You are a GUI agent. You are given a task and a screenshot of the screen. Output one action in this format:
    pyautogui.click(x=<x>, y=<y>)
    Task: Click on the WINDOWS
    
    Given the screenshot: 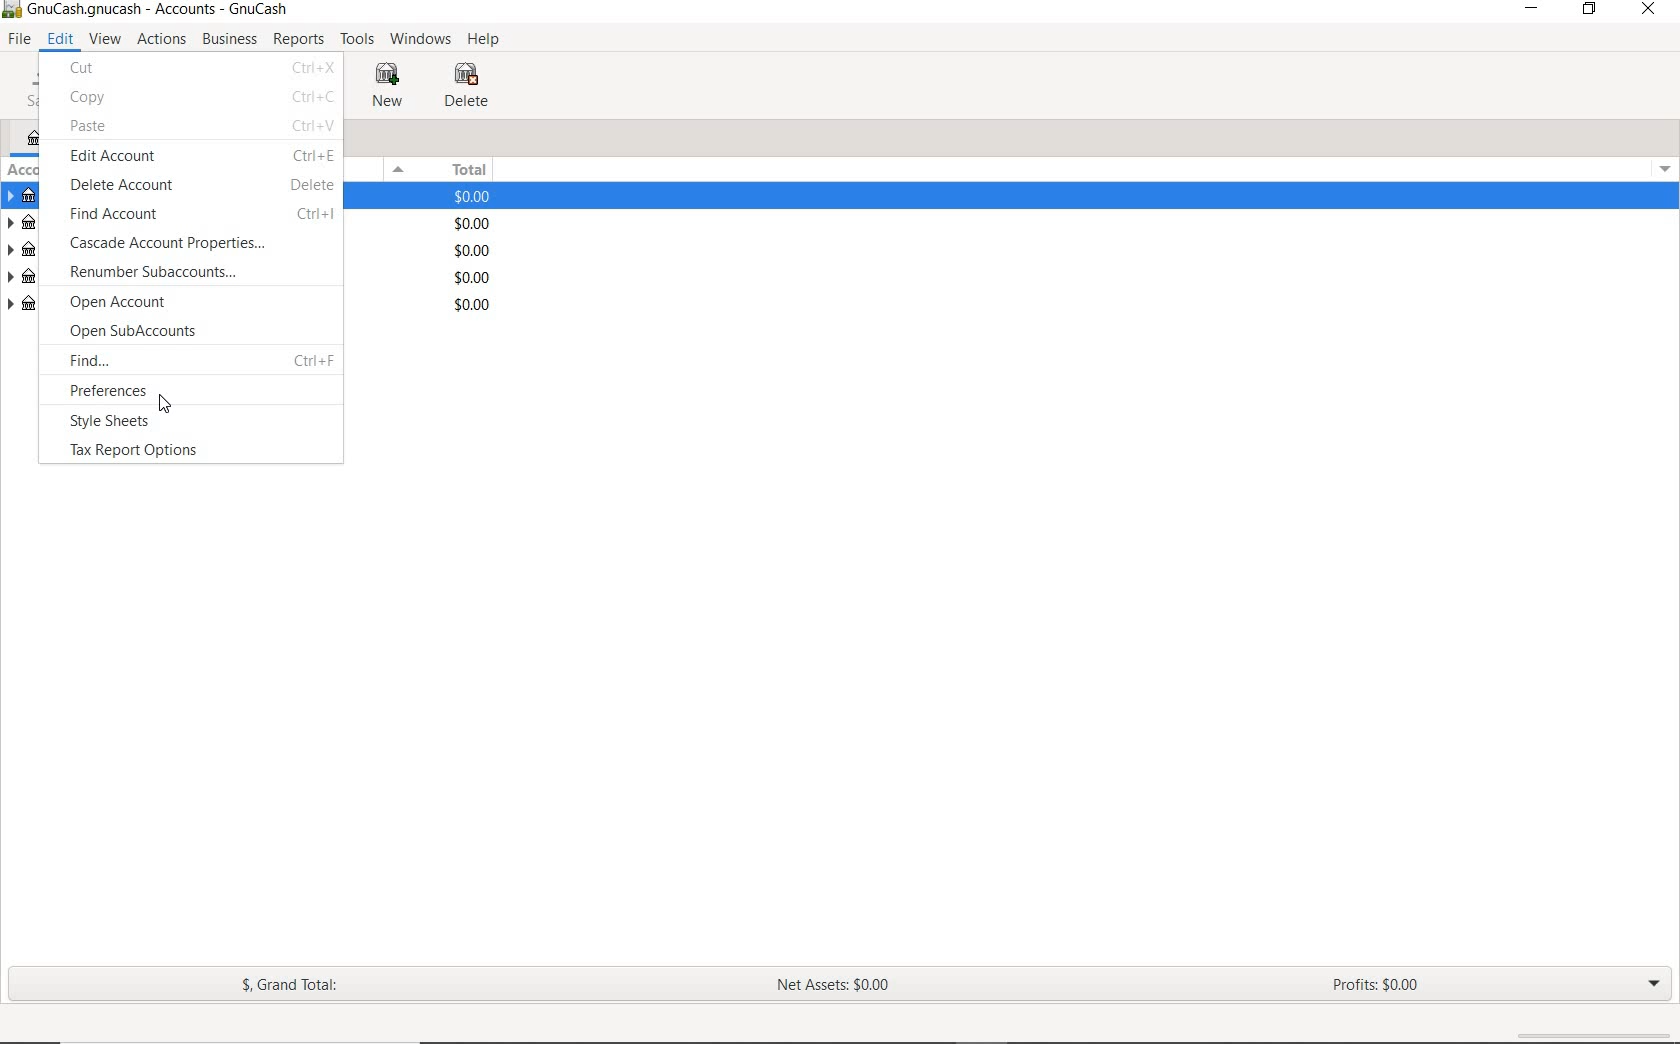 What is the action you would take?
    pyautogui.click(x=420, y=40)
    